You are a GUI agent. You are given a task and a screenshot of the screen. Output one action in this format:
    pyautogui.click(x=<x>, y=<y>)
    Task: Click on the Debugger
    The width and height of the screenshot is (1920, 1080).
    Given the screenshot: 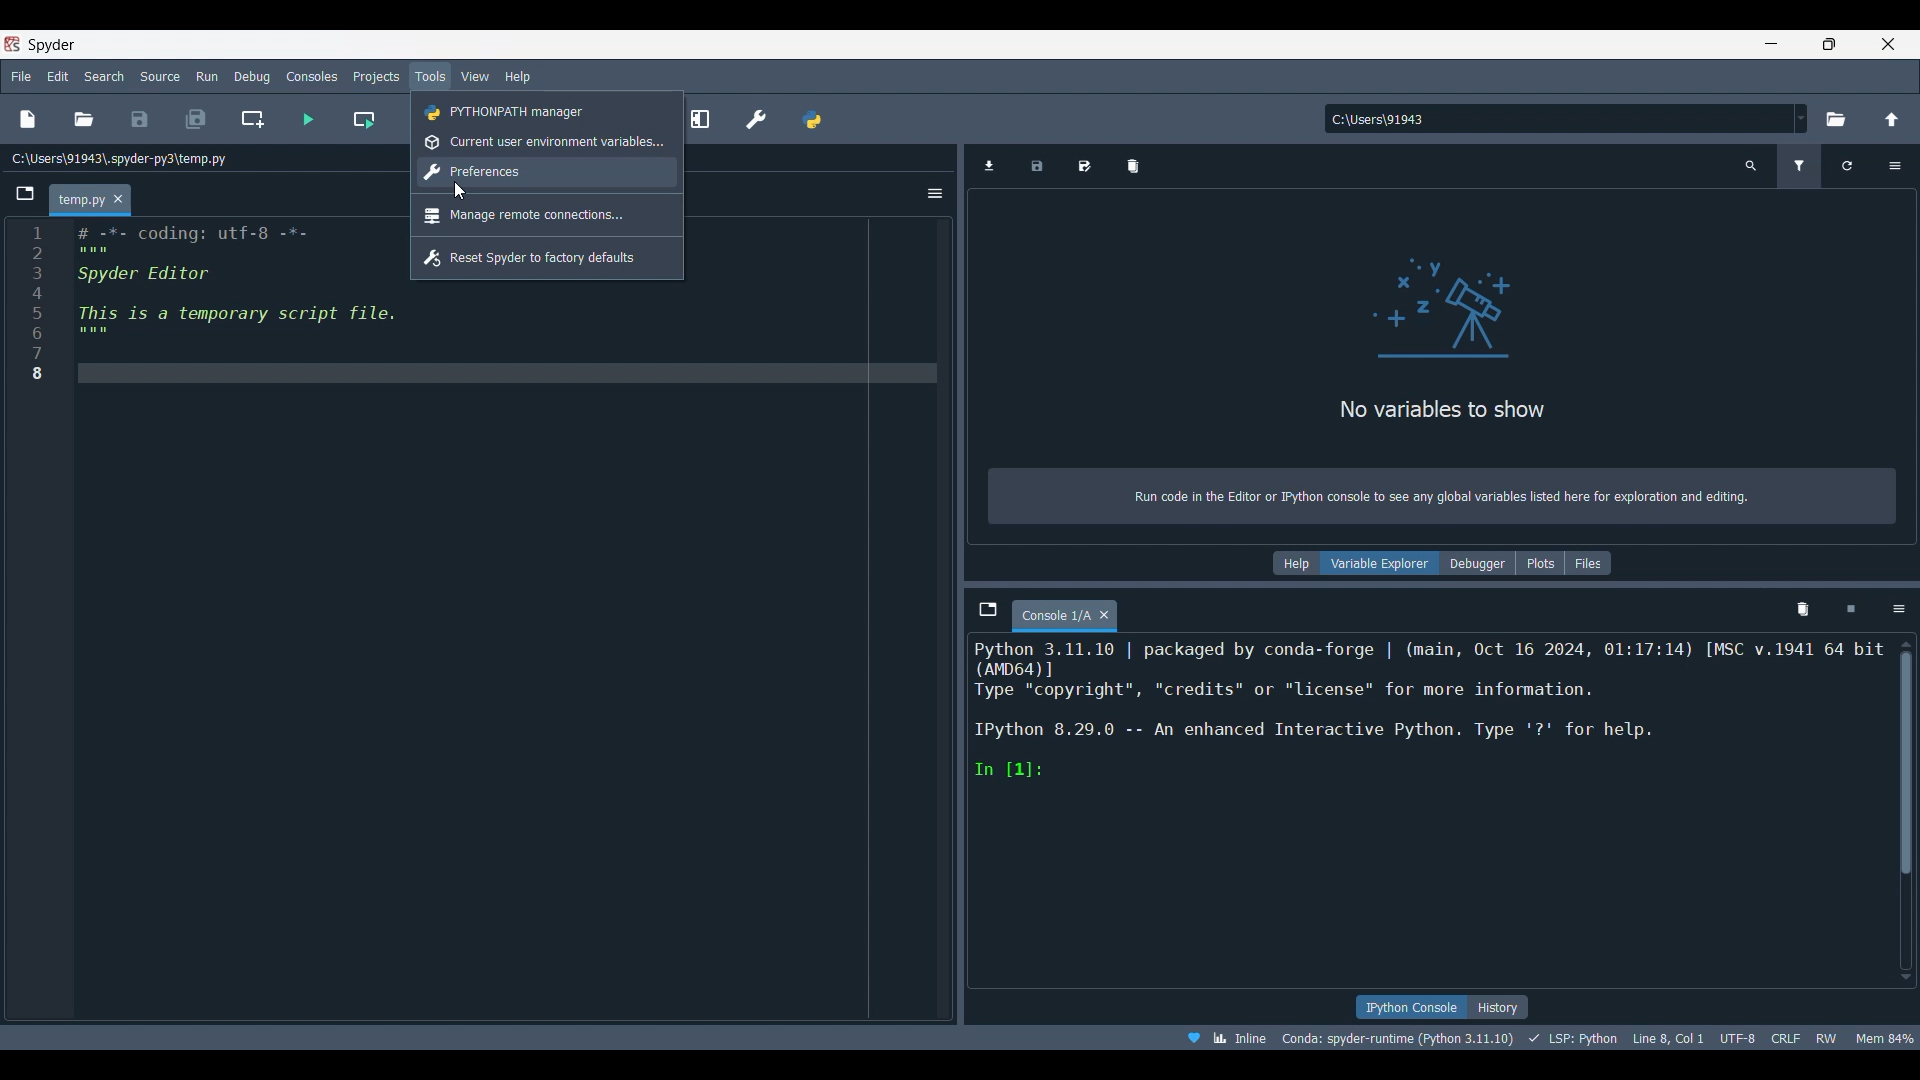 What is the action you would take?
    pyautogui.click(x=1474, y=564)
    